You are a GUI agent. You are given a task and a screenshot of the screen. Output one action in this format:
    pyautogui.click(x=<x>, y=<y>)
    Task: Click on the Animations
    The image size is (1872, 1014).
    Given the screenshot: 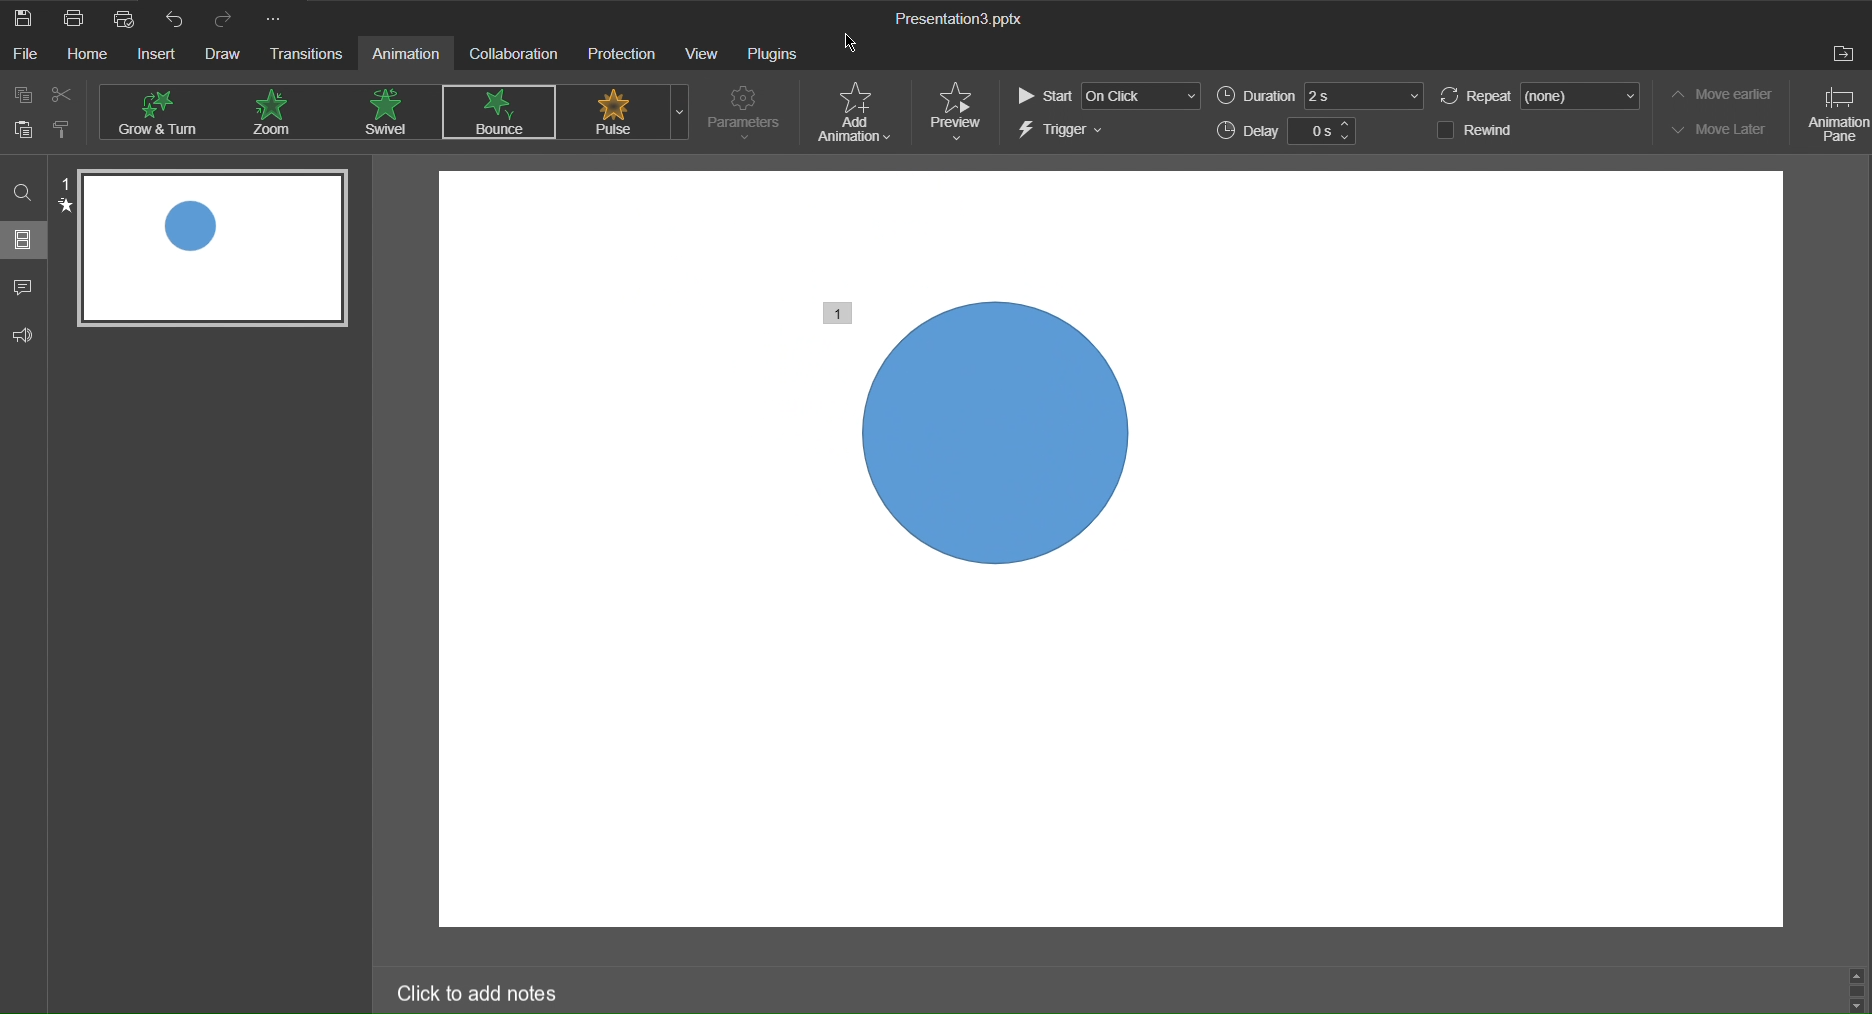 What is the action you would take?
    pyautogui.click(x=615, y=111)
    